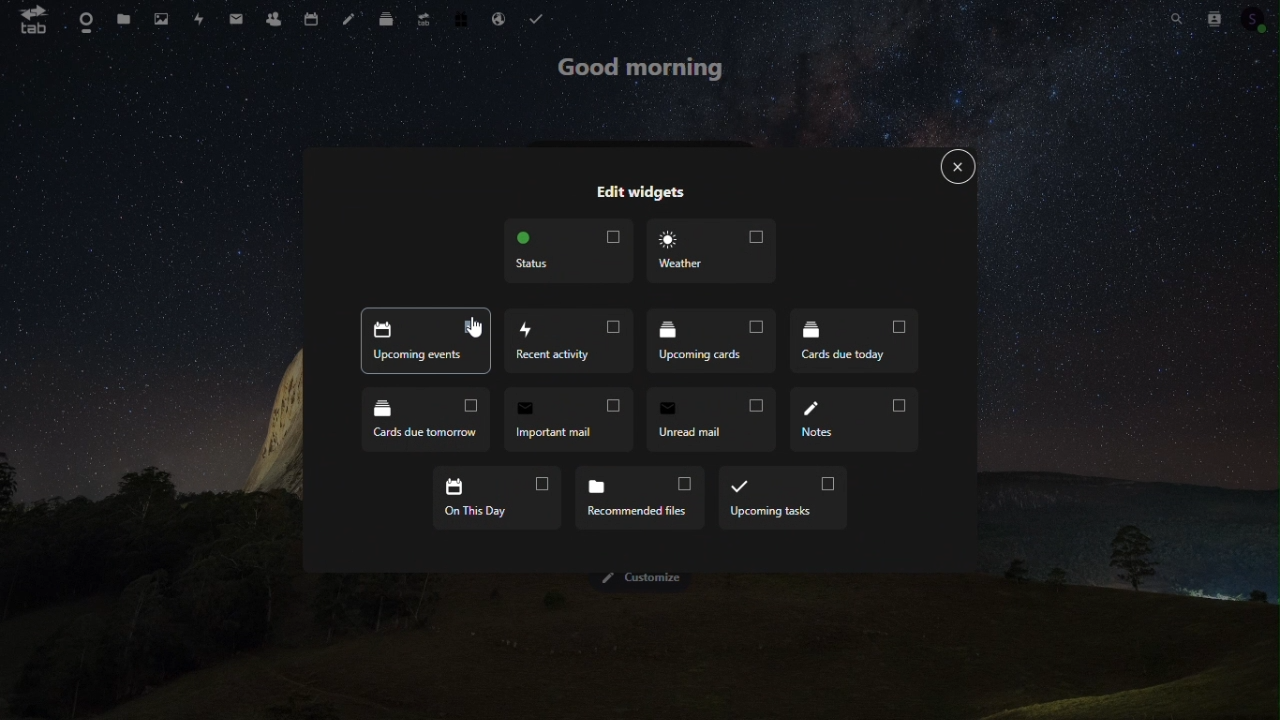  Describe the element at coordinates (463, 16) in the screenshot. I see `Free trial` at that location.